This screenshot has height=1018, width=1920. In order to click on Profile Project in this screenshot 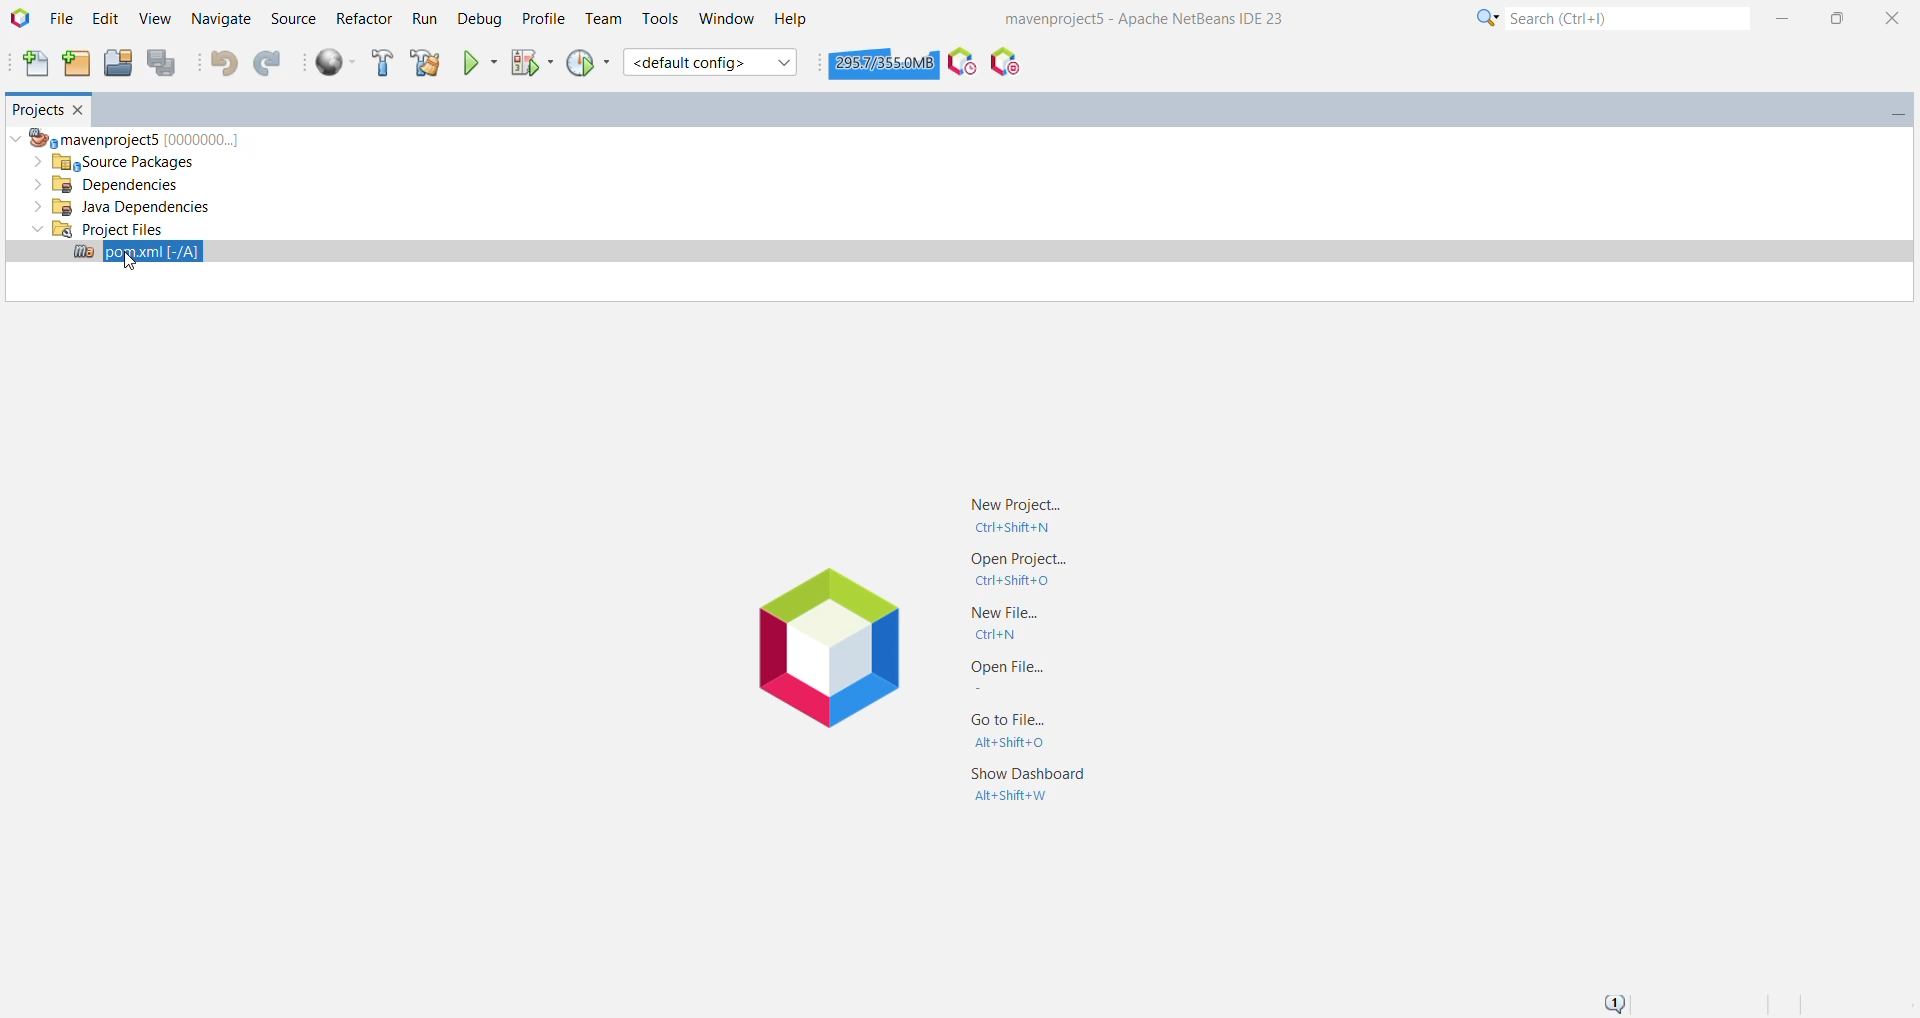, I will do `click(590, 63)`.